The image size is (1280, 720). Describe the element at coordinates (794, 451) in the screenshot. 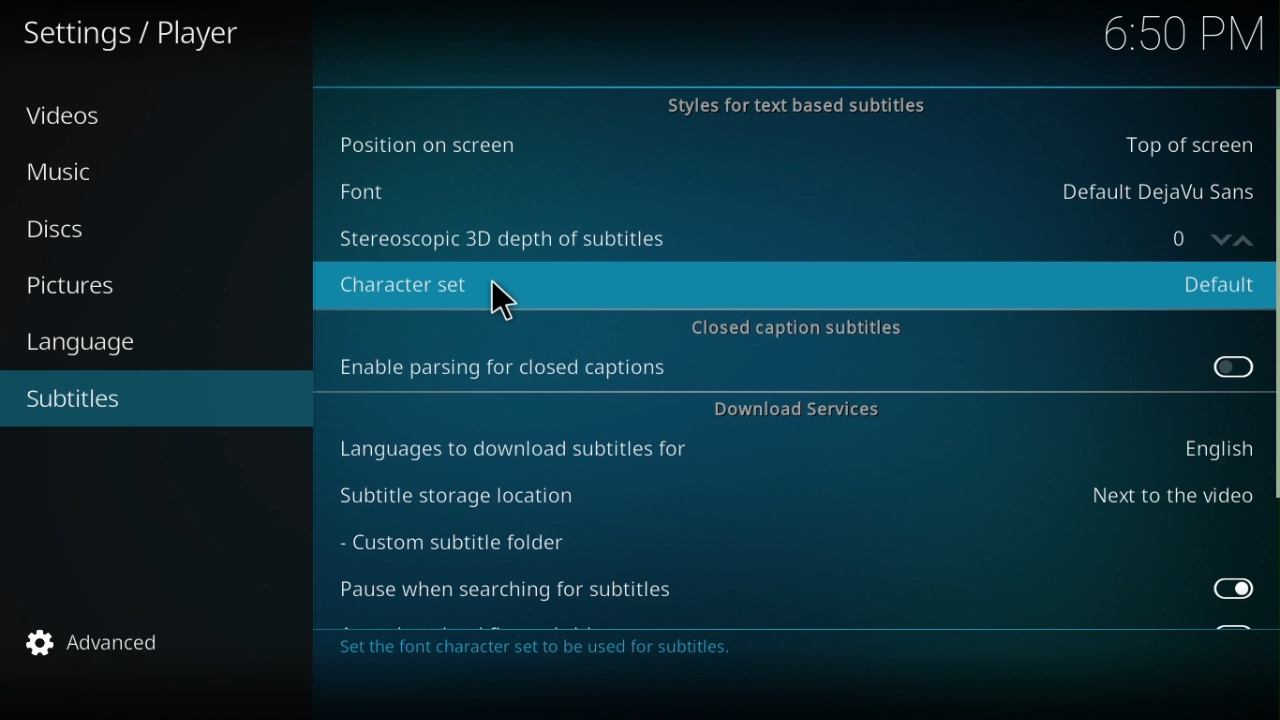

I see `Languages to download subtitles for` at that location.